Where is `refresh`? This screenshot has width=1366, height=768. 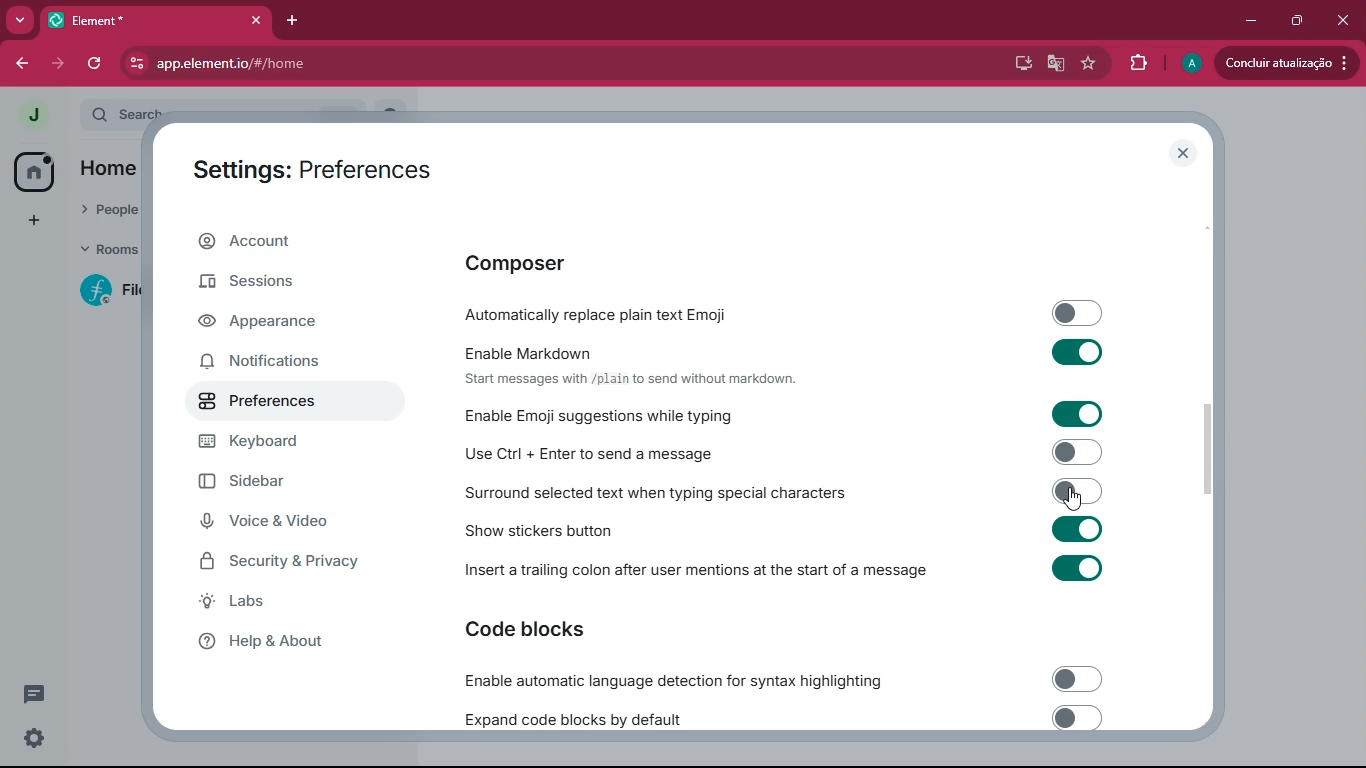 refresh is located at coordinates (97, 64).